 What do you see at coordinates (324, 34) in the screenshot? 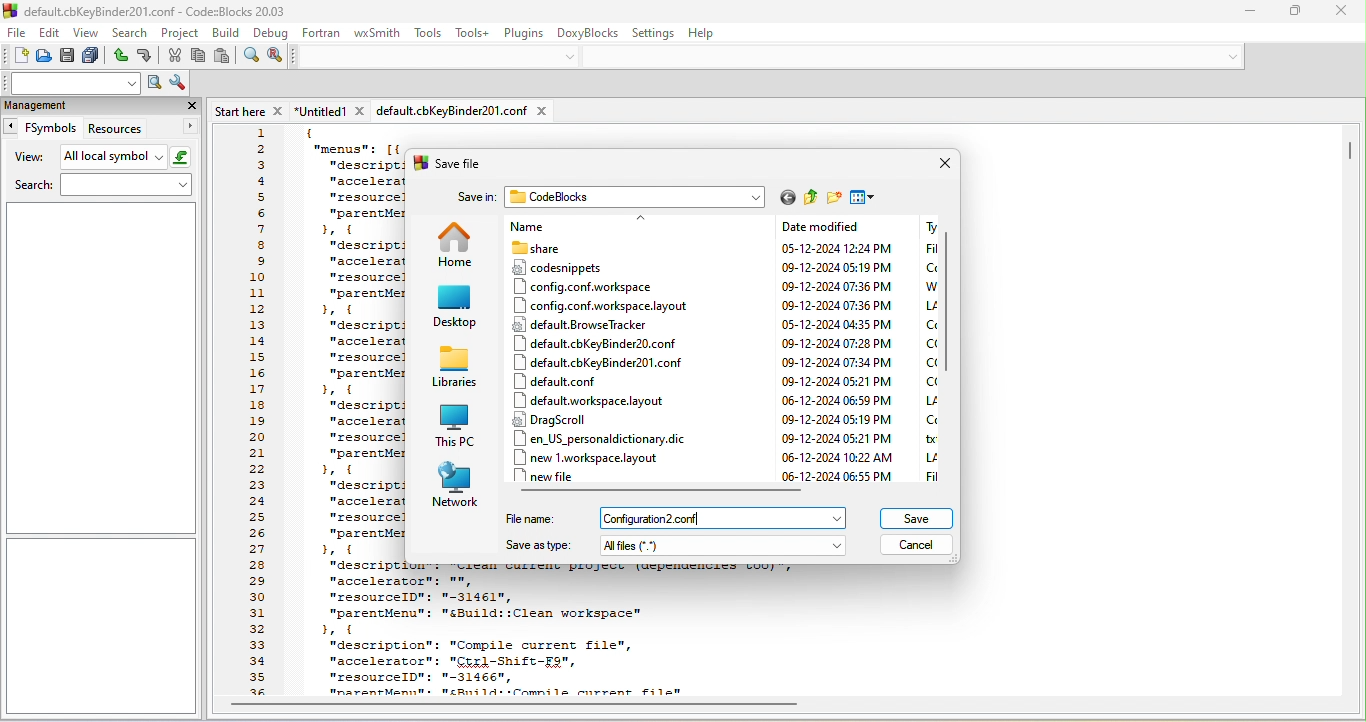
I see `fortran` at bounding box center [324, 34].